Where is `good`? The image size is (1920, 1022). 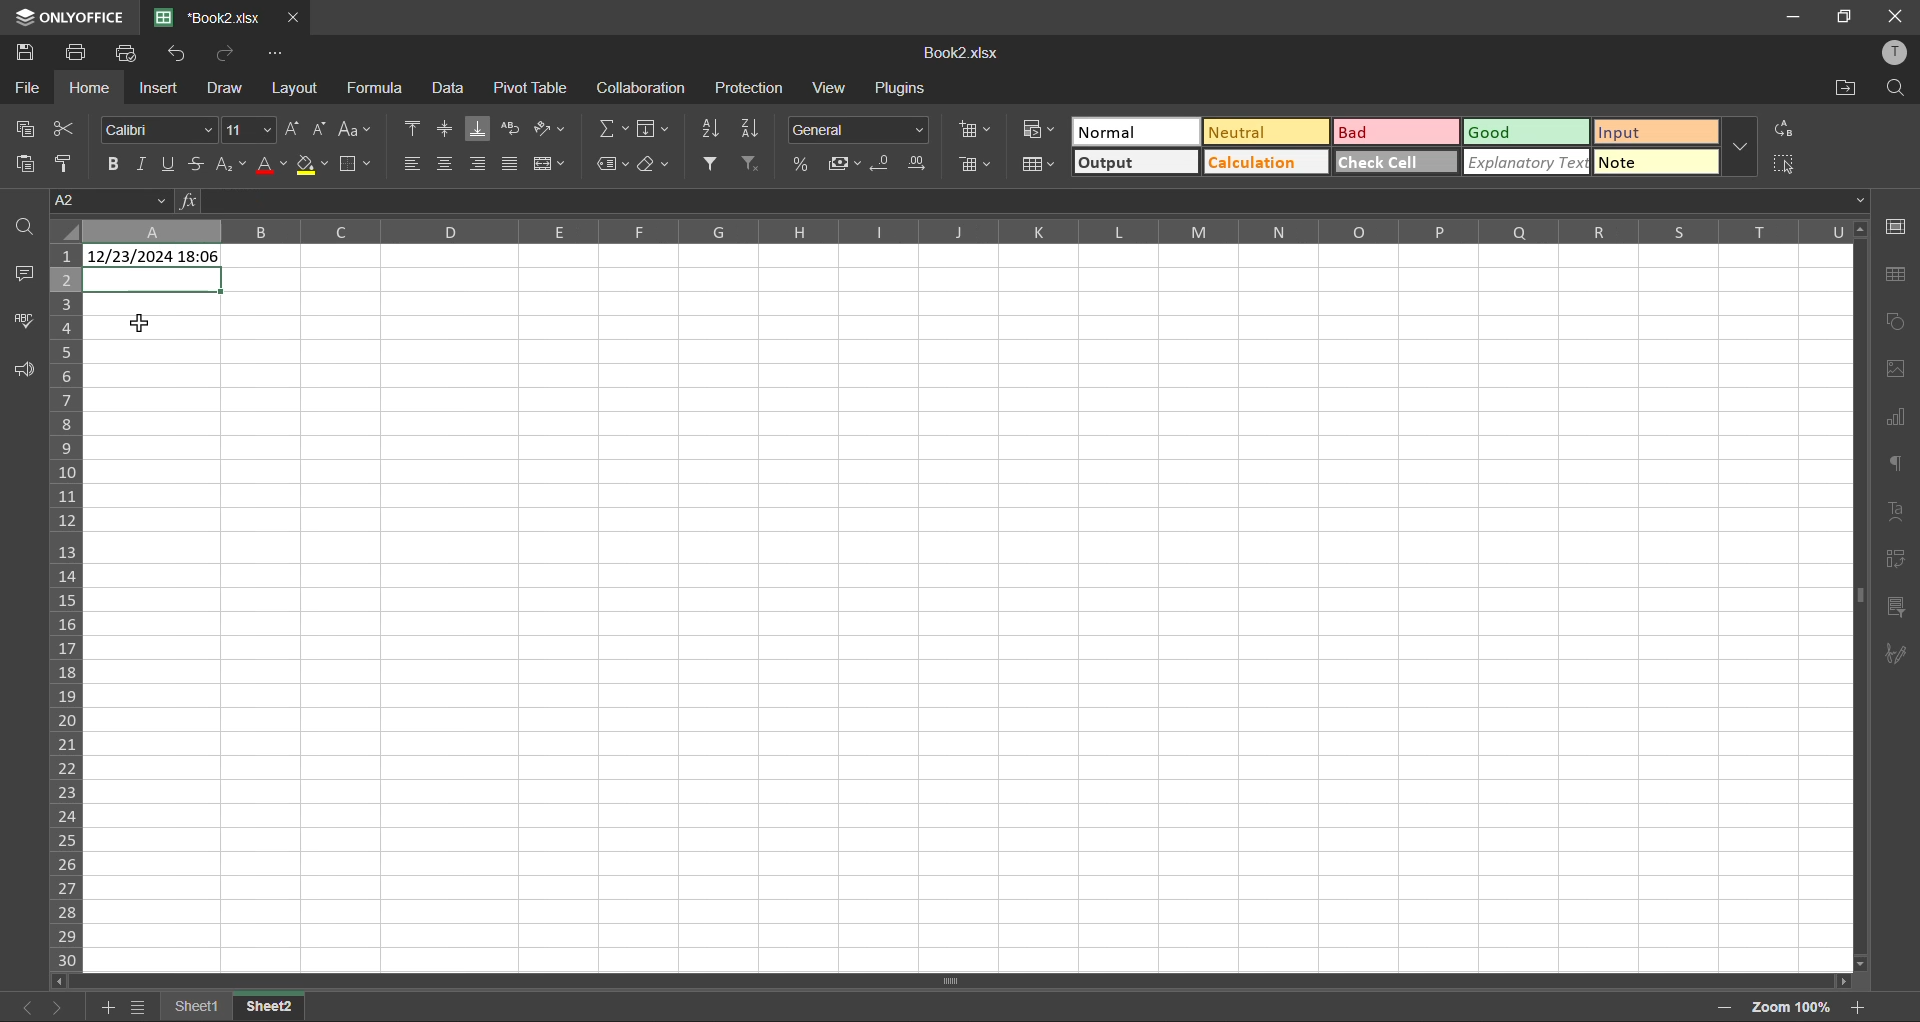 good is located at coordinates (1527, 133).